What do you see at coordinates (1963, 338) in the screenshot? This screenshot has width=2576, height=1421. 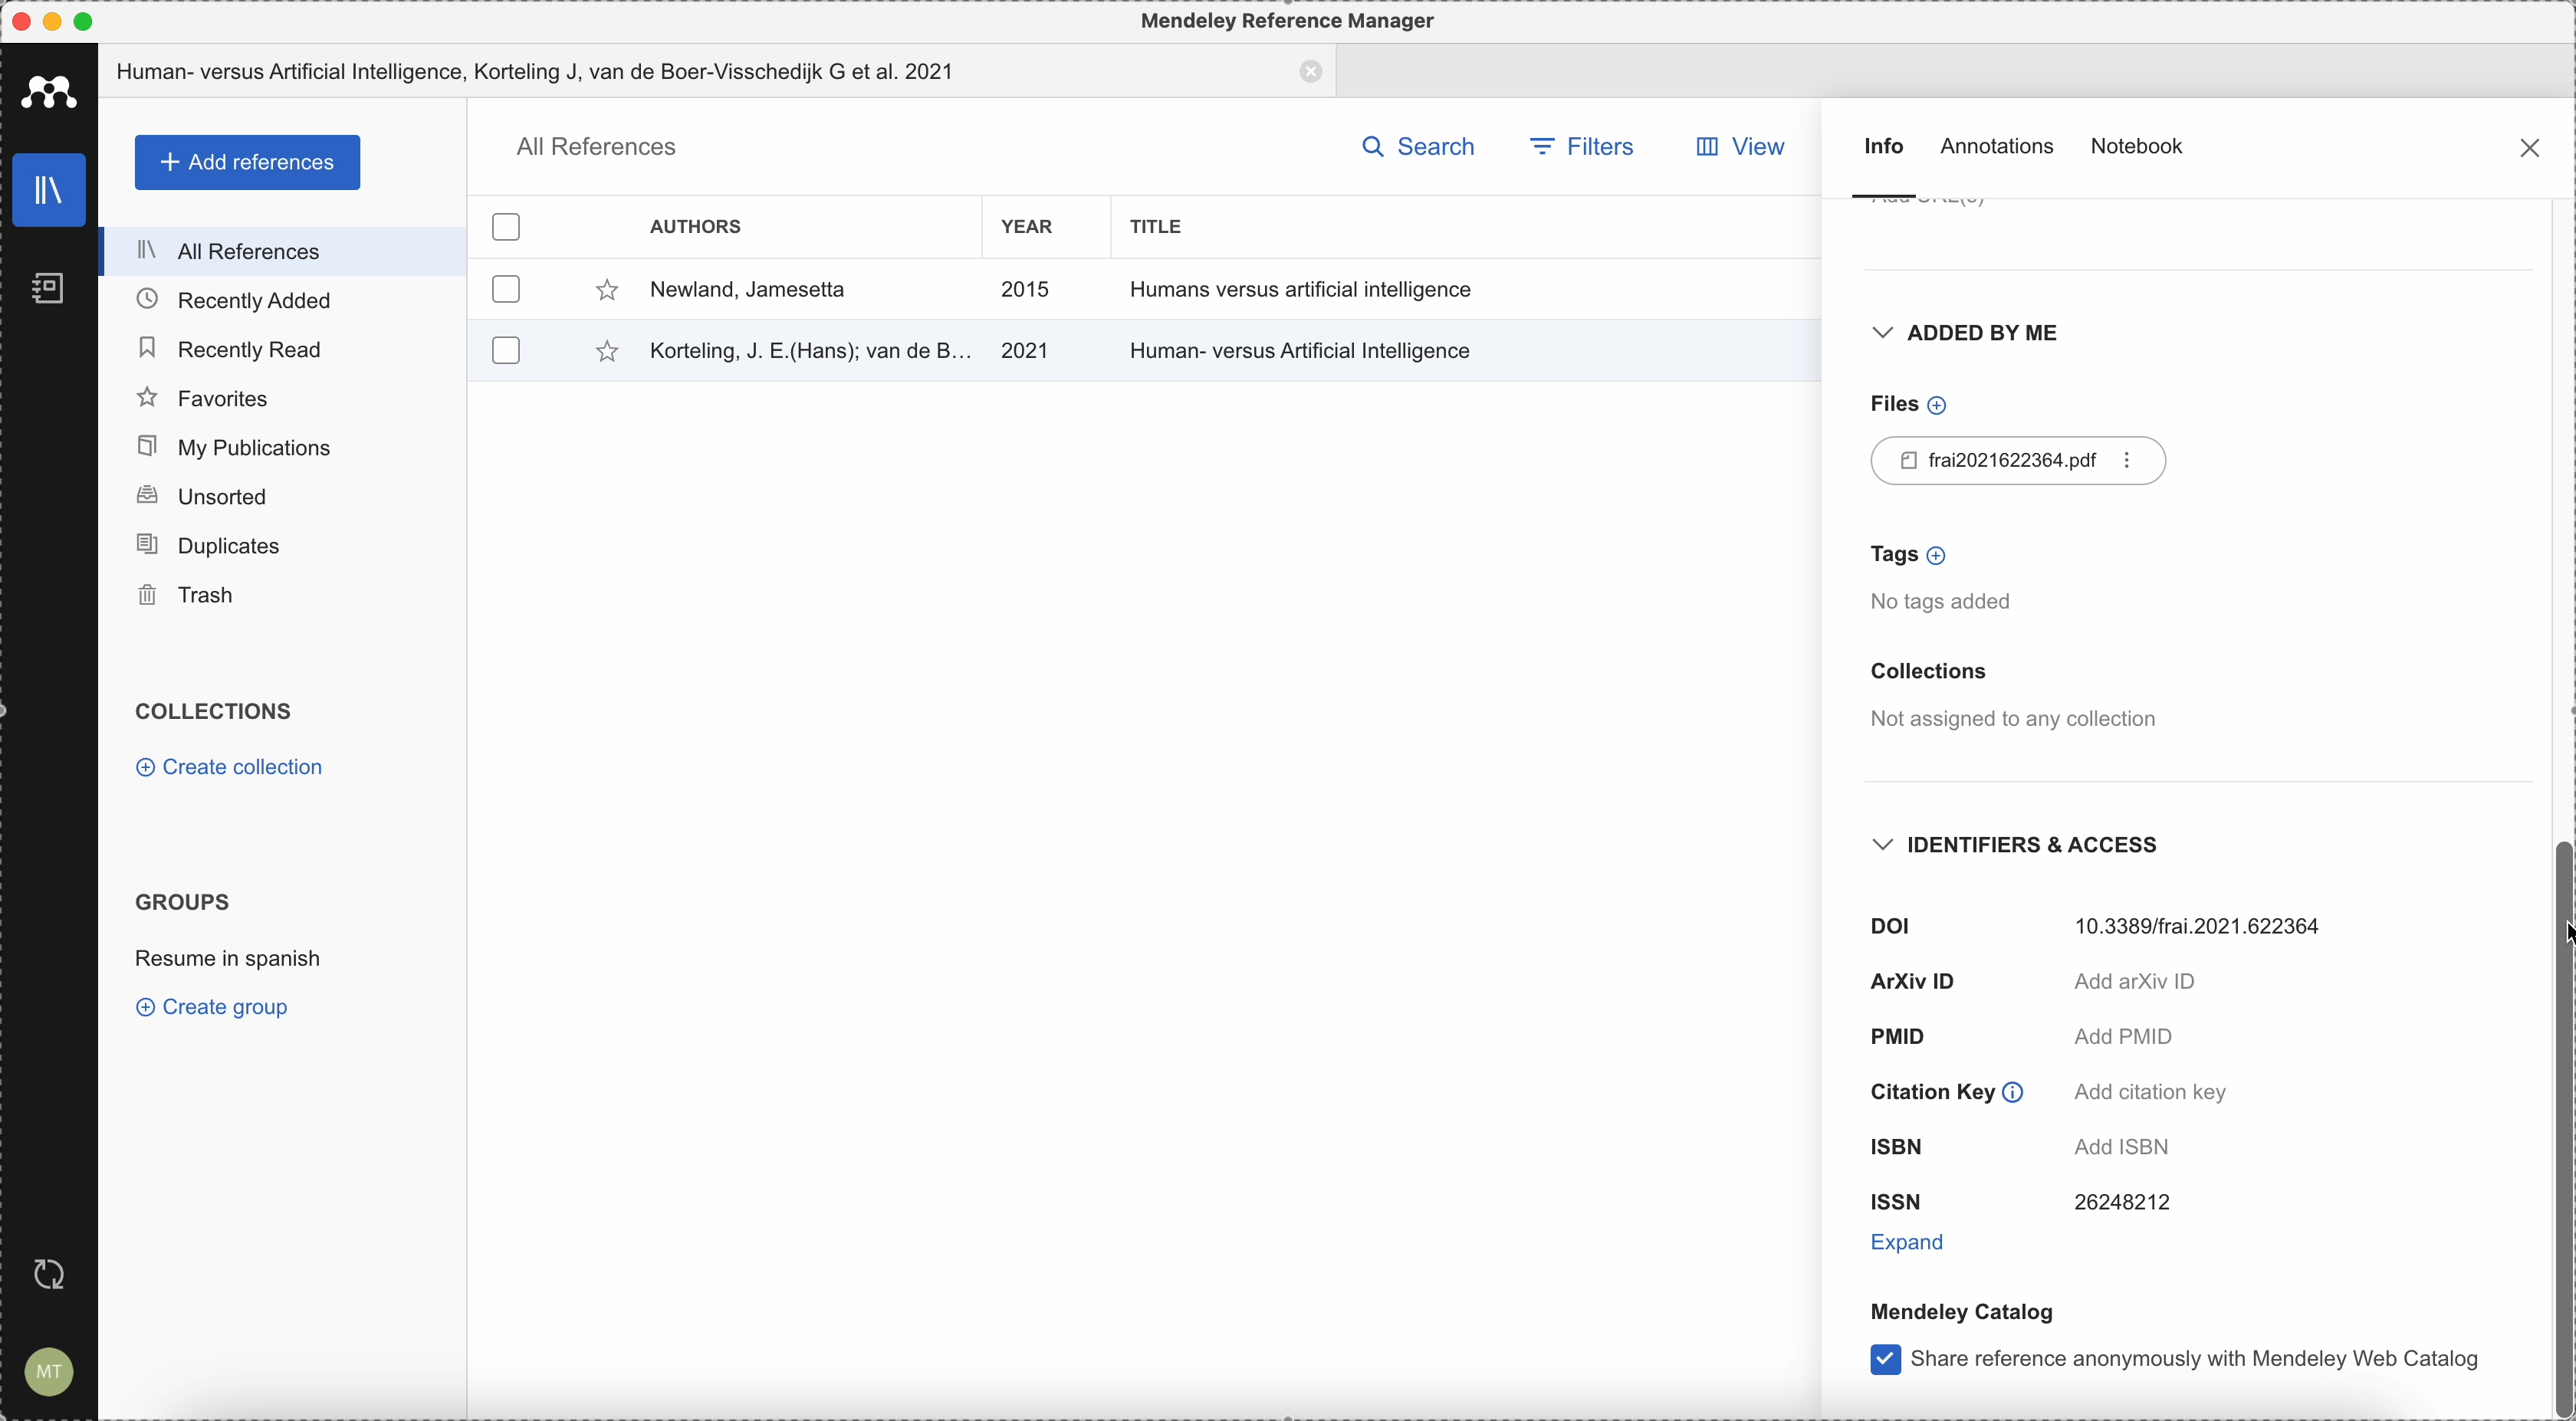 I see `added by me` at bounding box center [1963, 338].